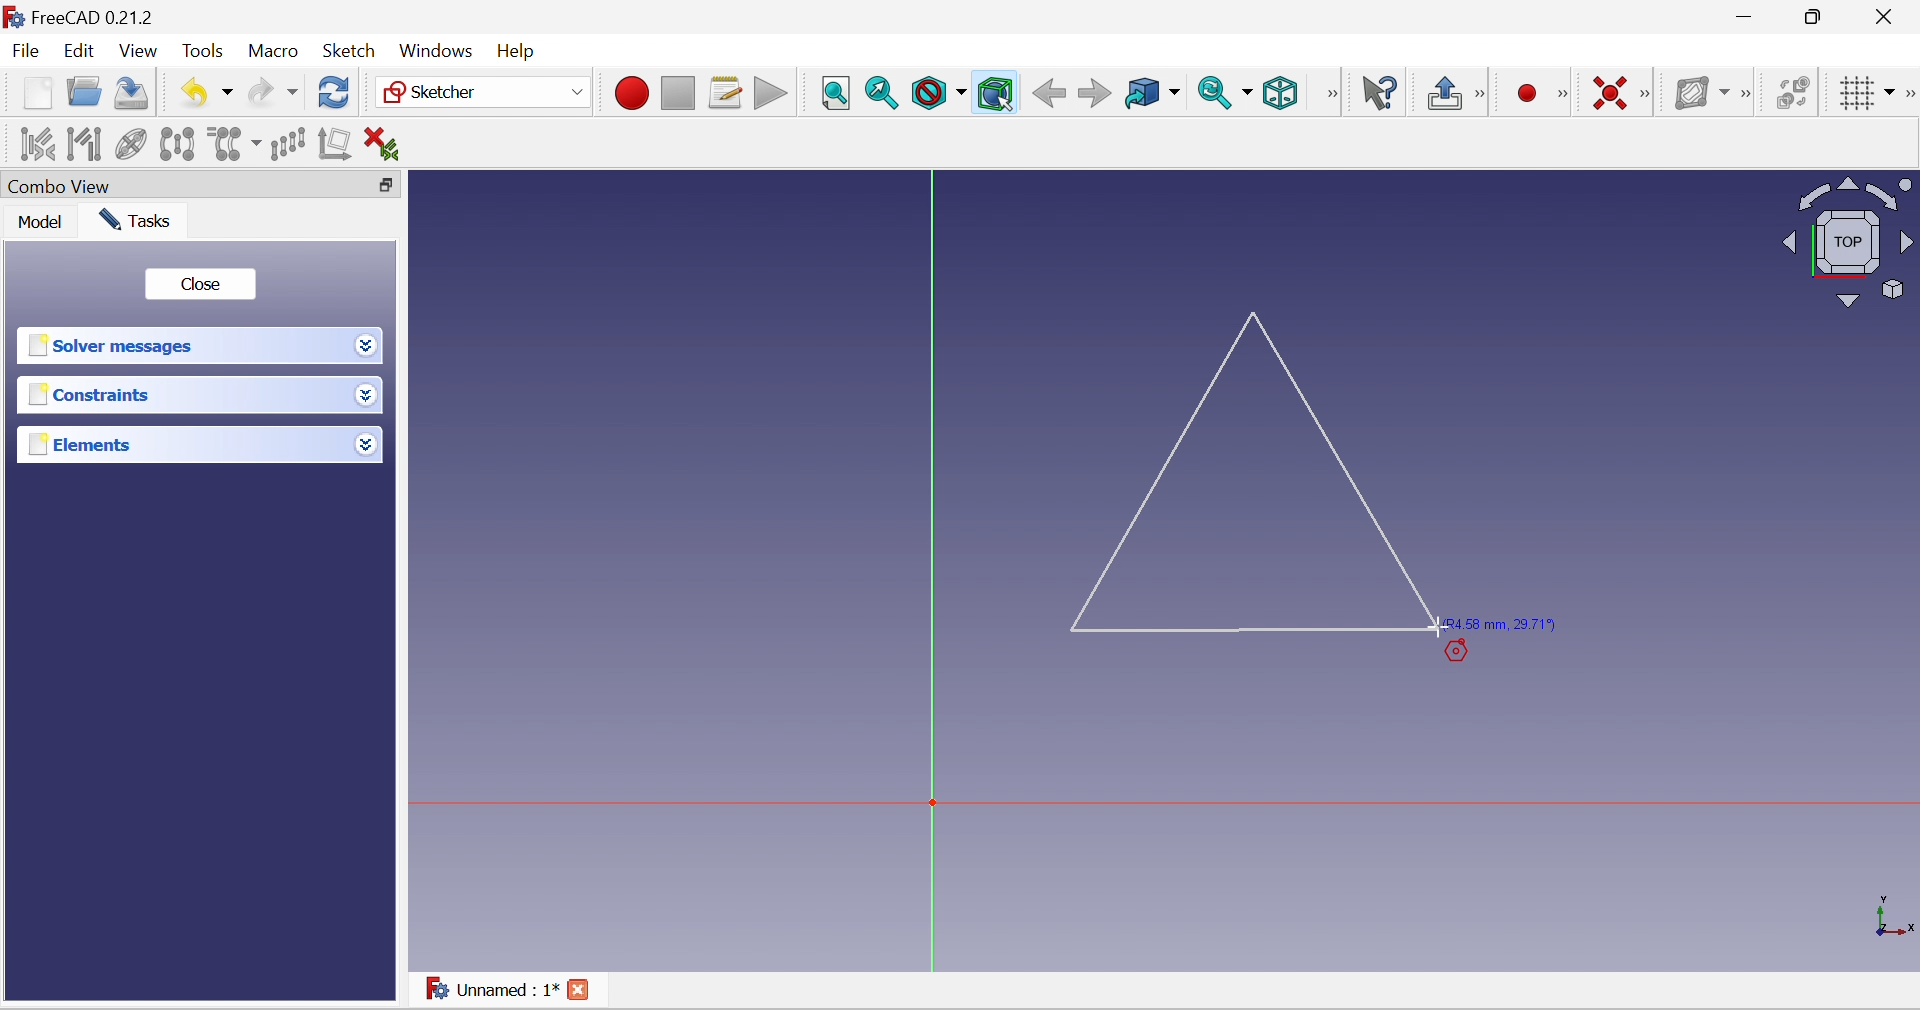 The height and width of the screenshot is (1010, 1920). Describe the element at coordinates (1487, 95) in the screenshot. I see `[Sketcher edit mode]` at that location.